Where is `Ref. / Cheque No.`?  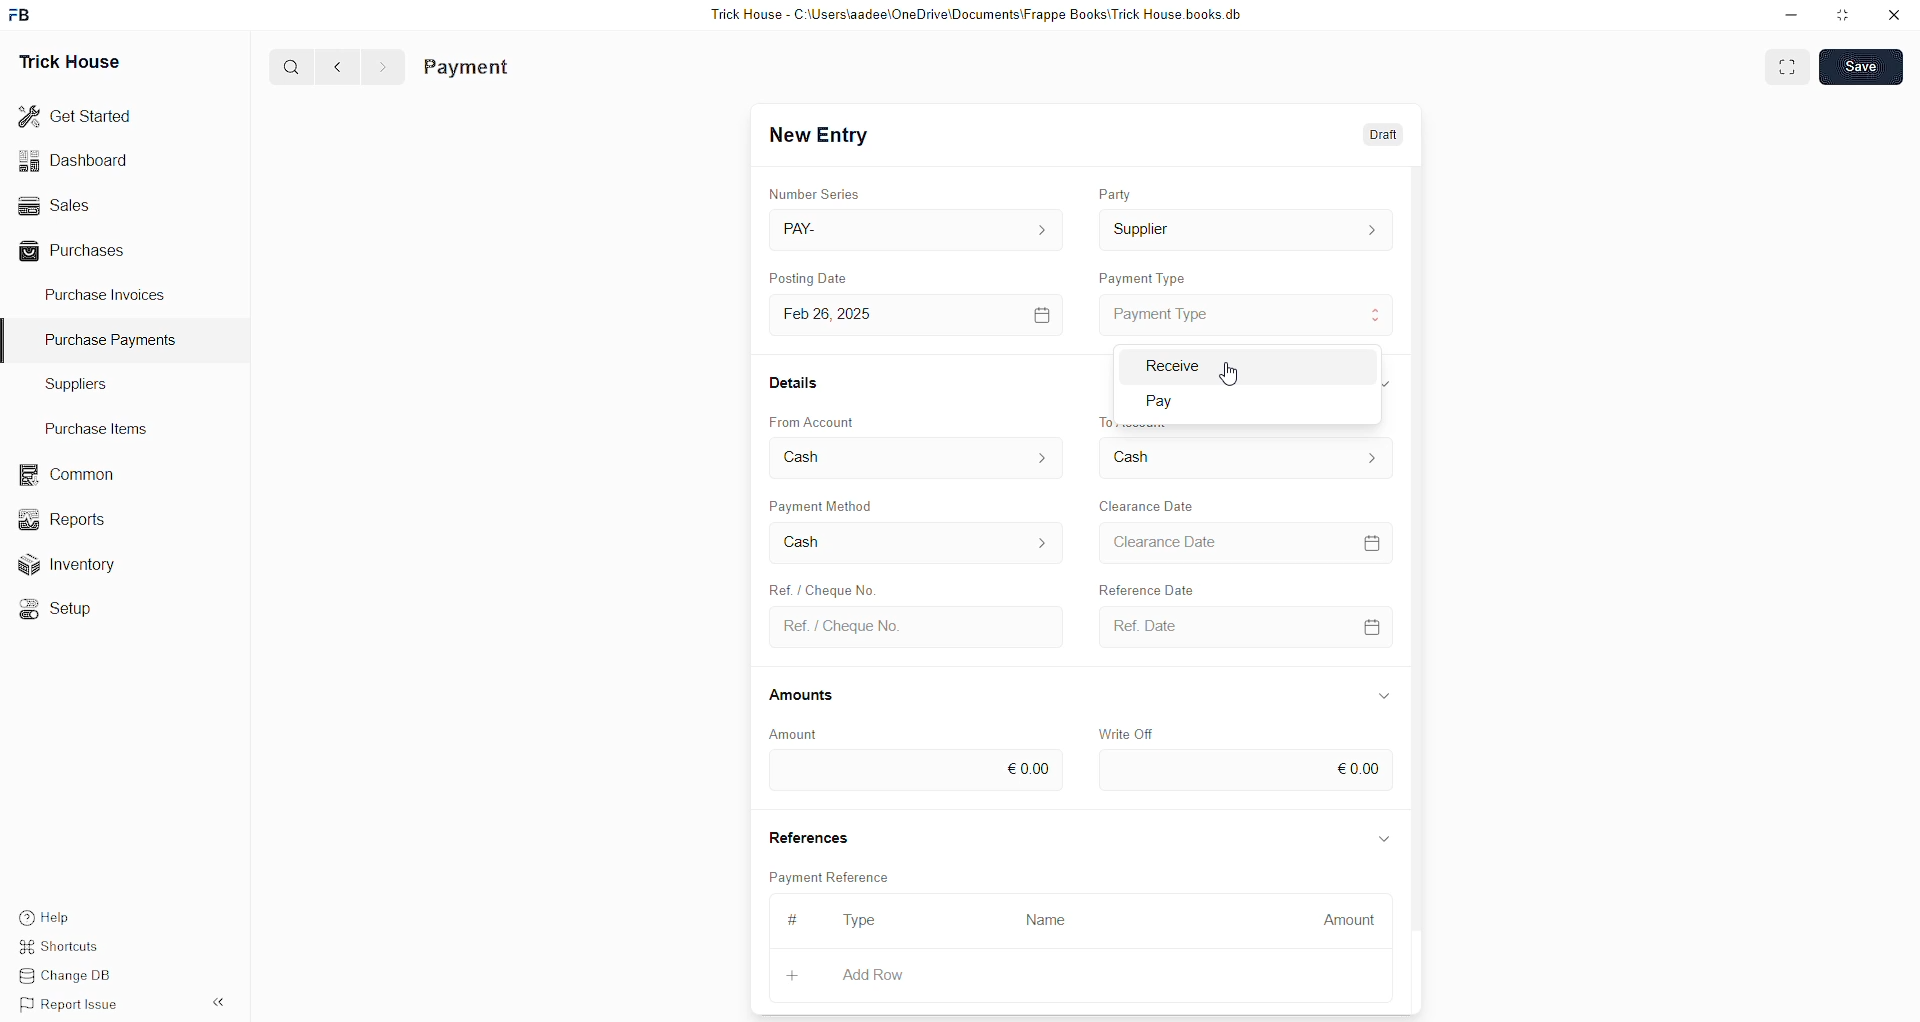 Ref. / Cheque No. is located at coordinates (833, 590).